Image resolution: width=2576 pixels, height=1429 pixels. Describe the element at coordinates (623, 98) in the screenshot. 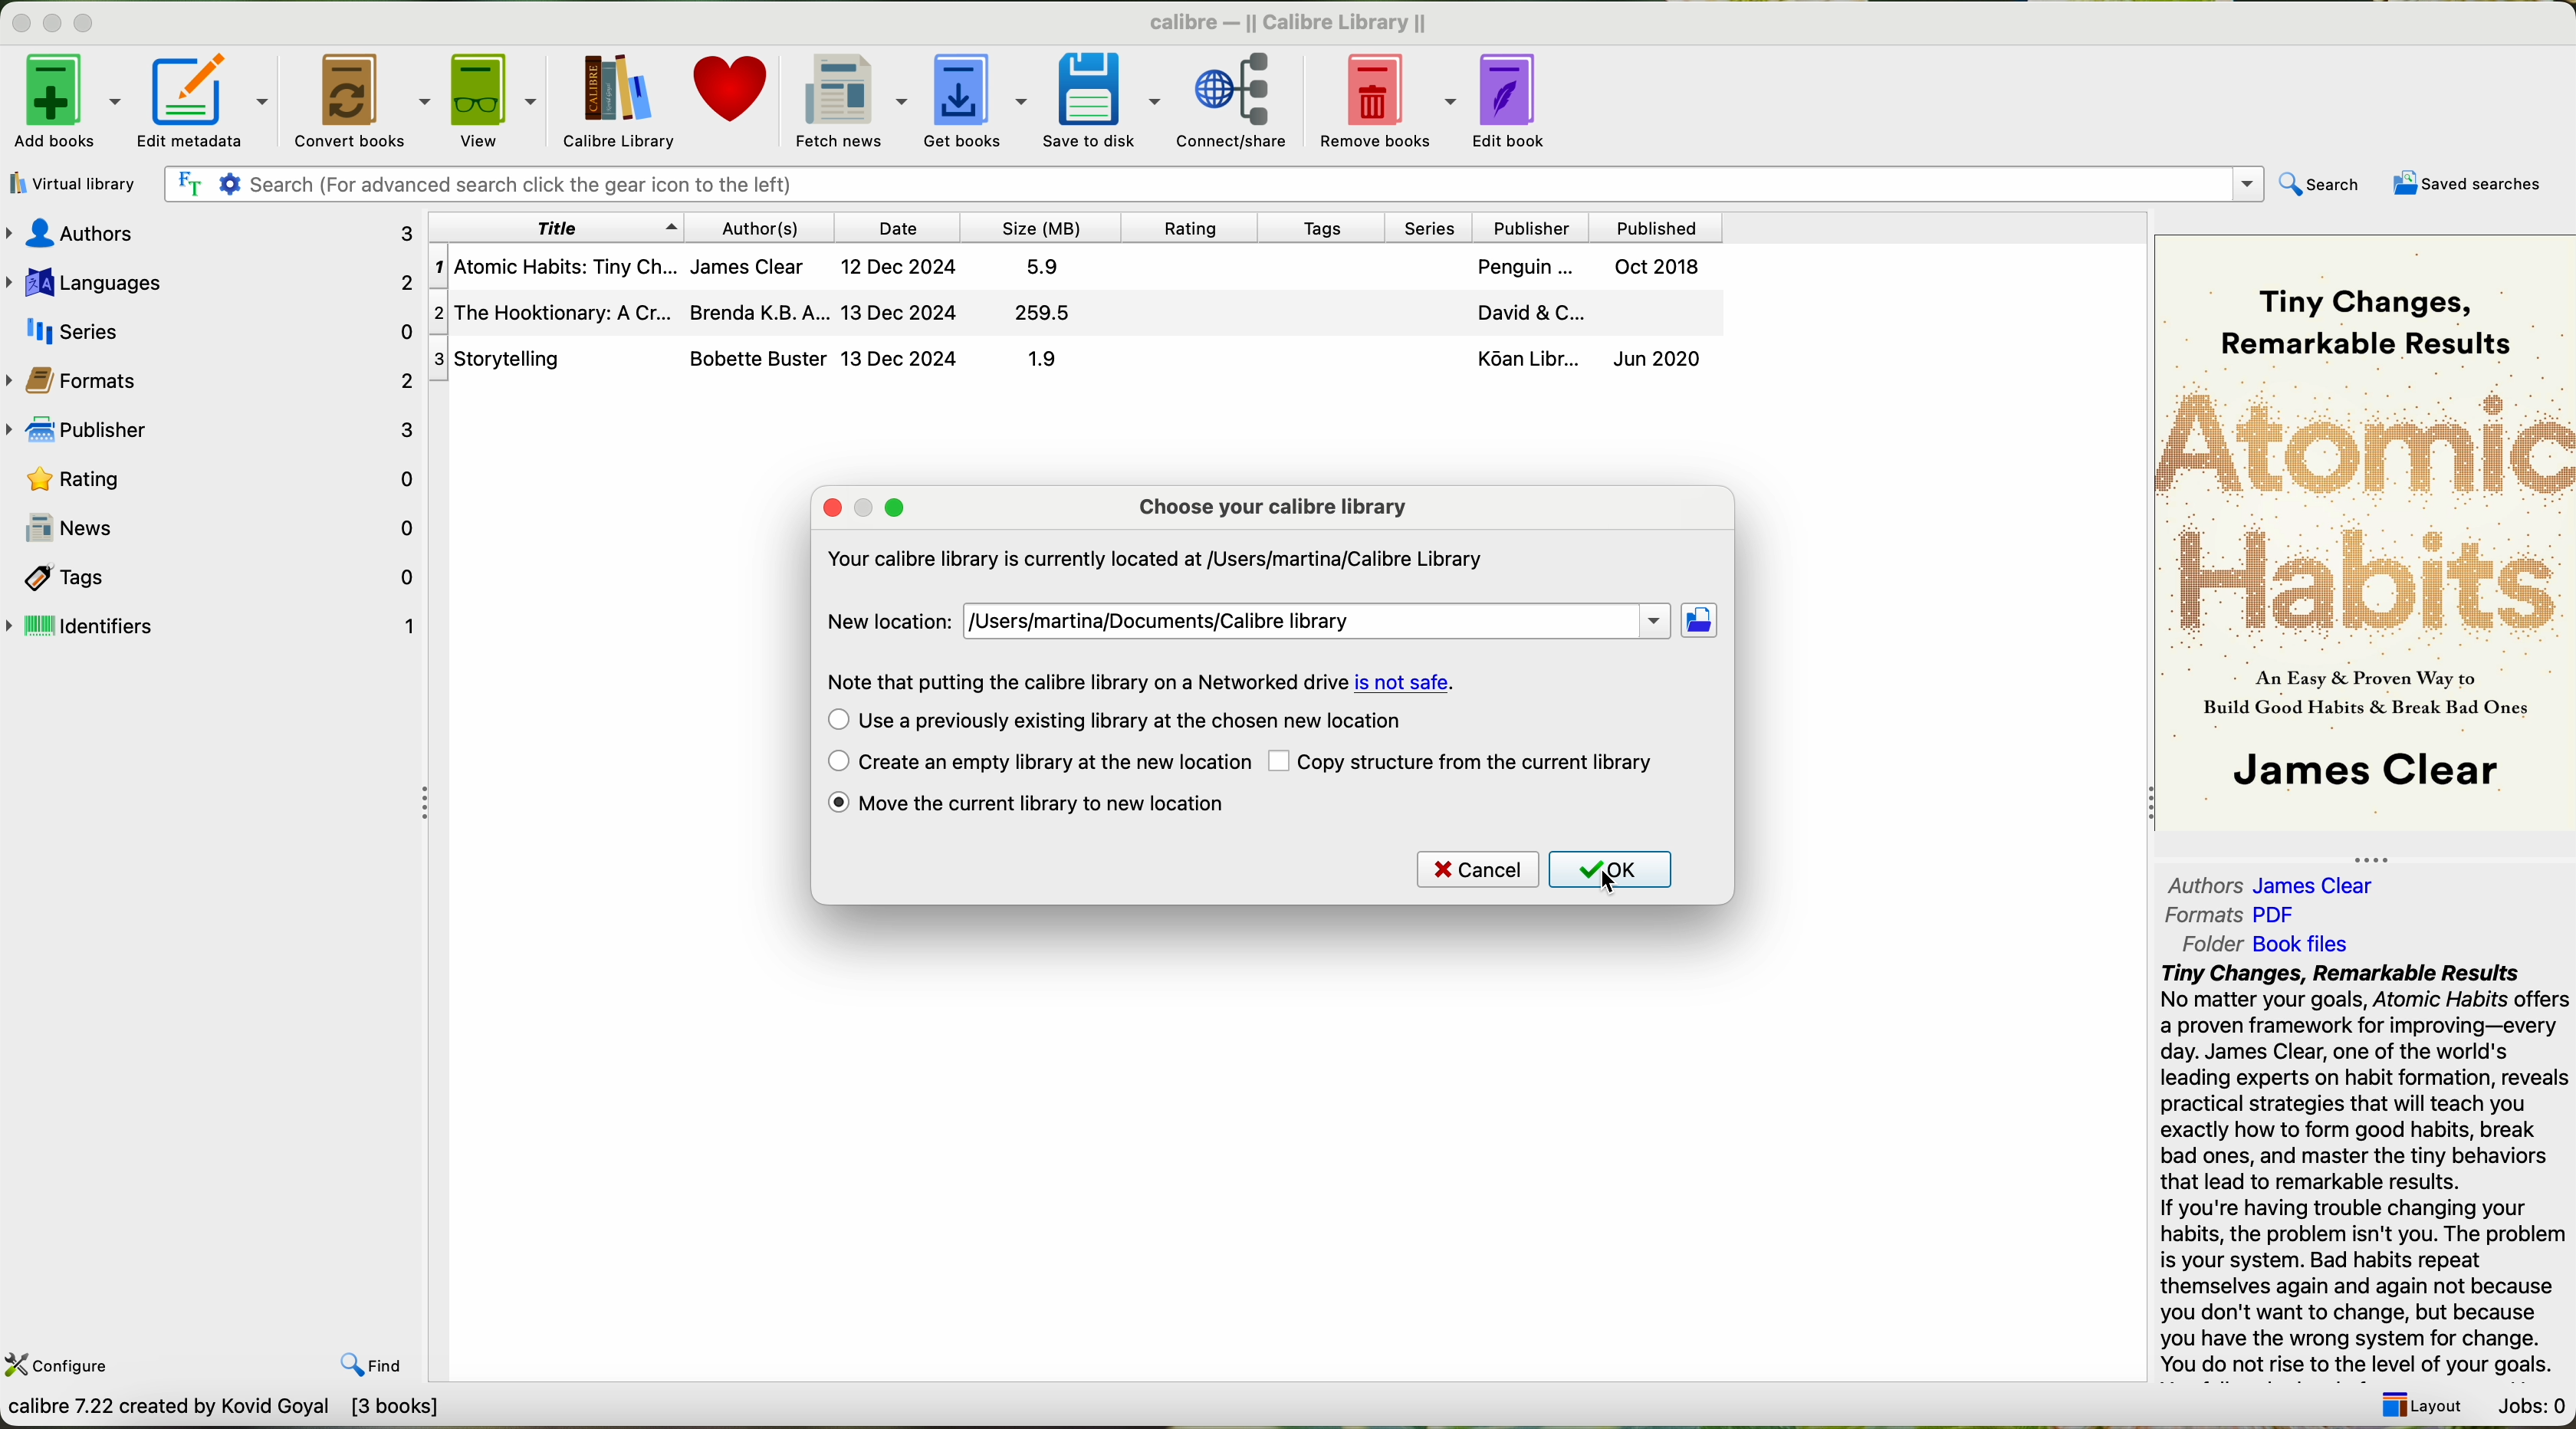

I see `Caliber Library` at that location.